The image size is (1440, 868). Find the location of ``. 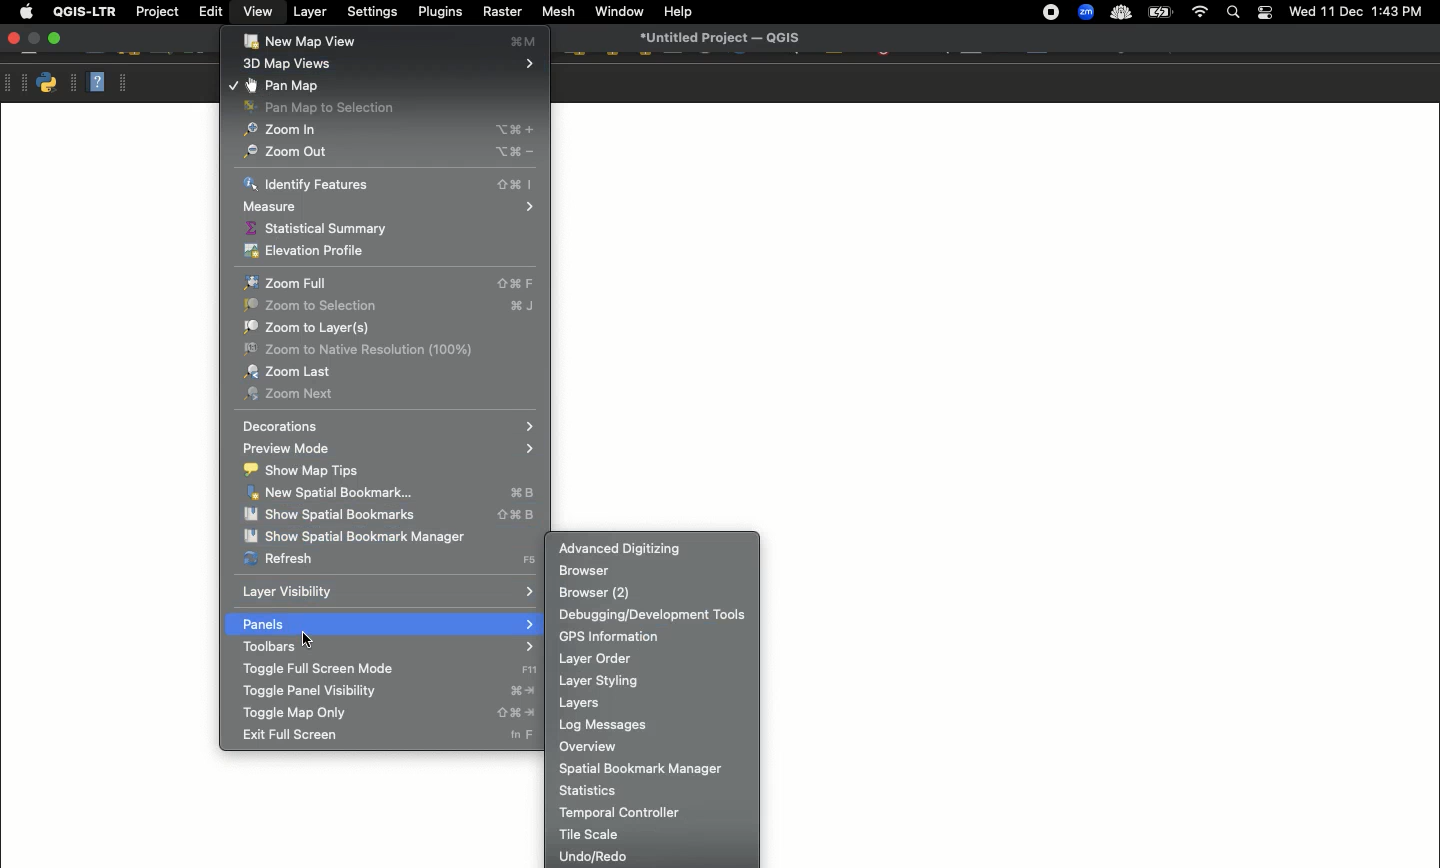

 is located at coordinates (1086, 12).